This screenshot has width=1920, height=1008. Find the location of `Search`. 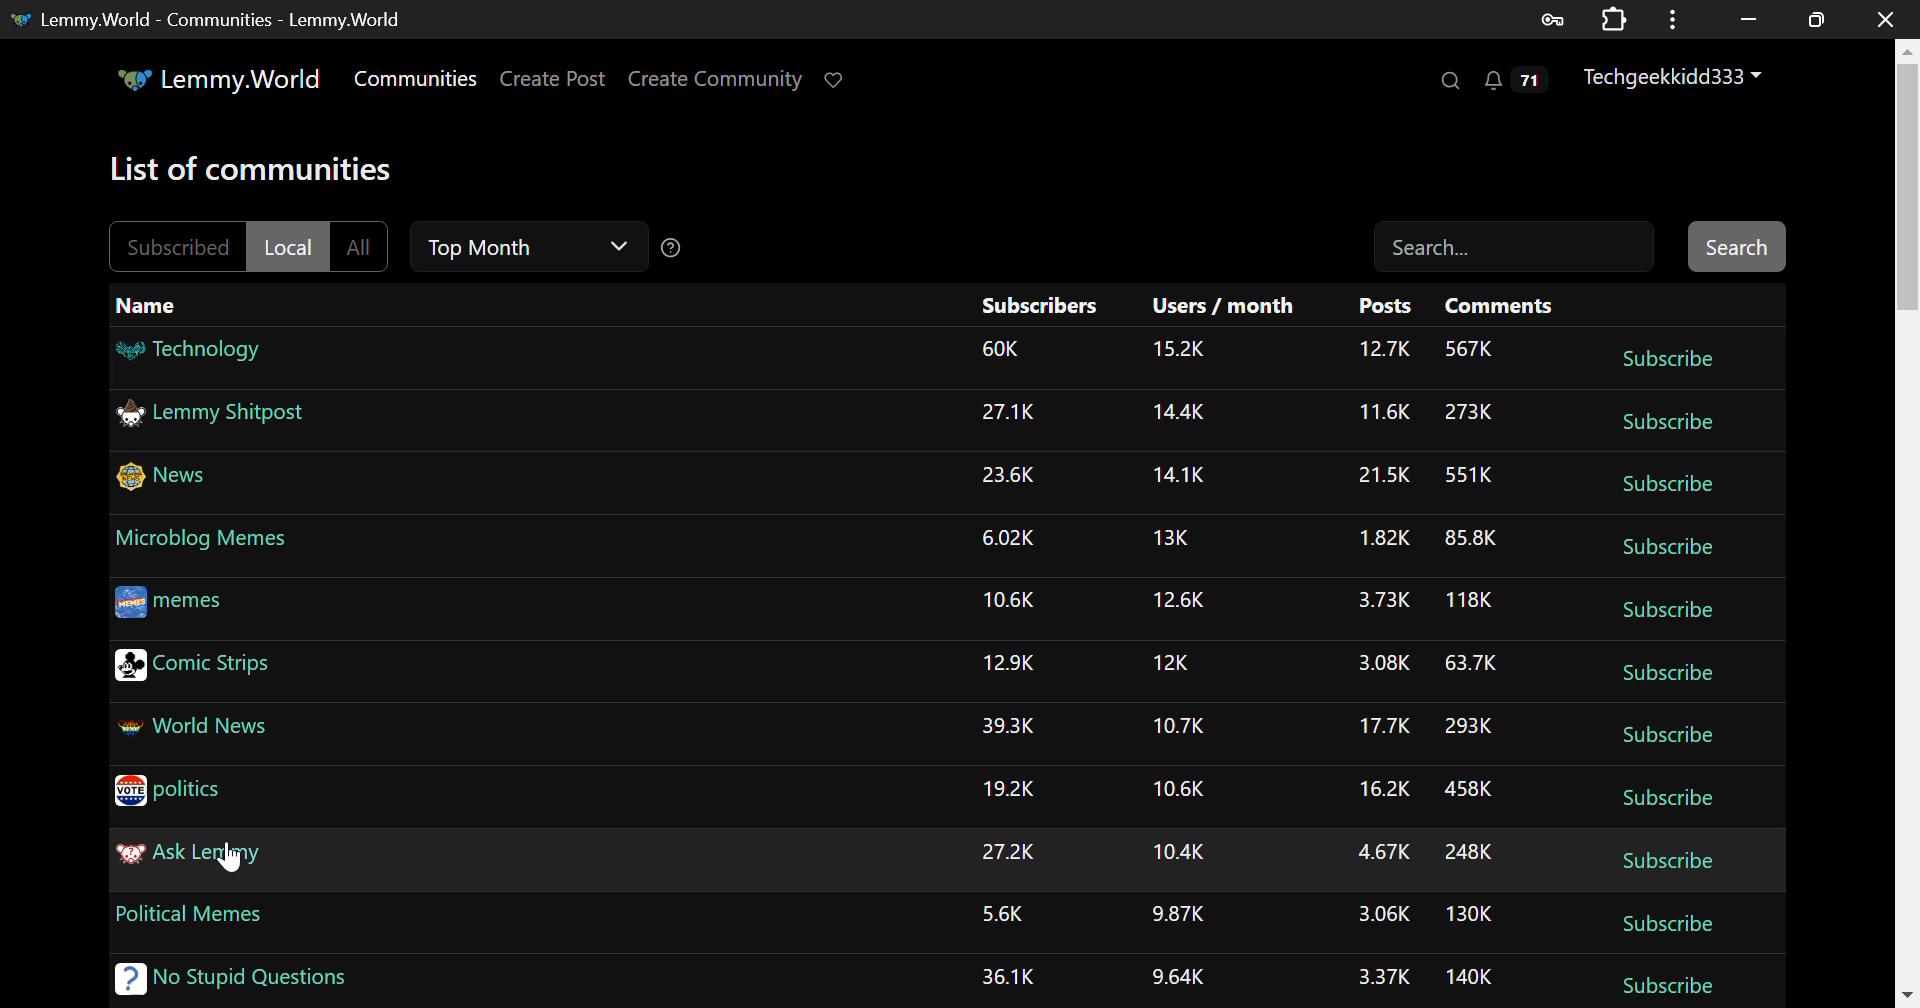

Search is located at coordinates (1734, 248).